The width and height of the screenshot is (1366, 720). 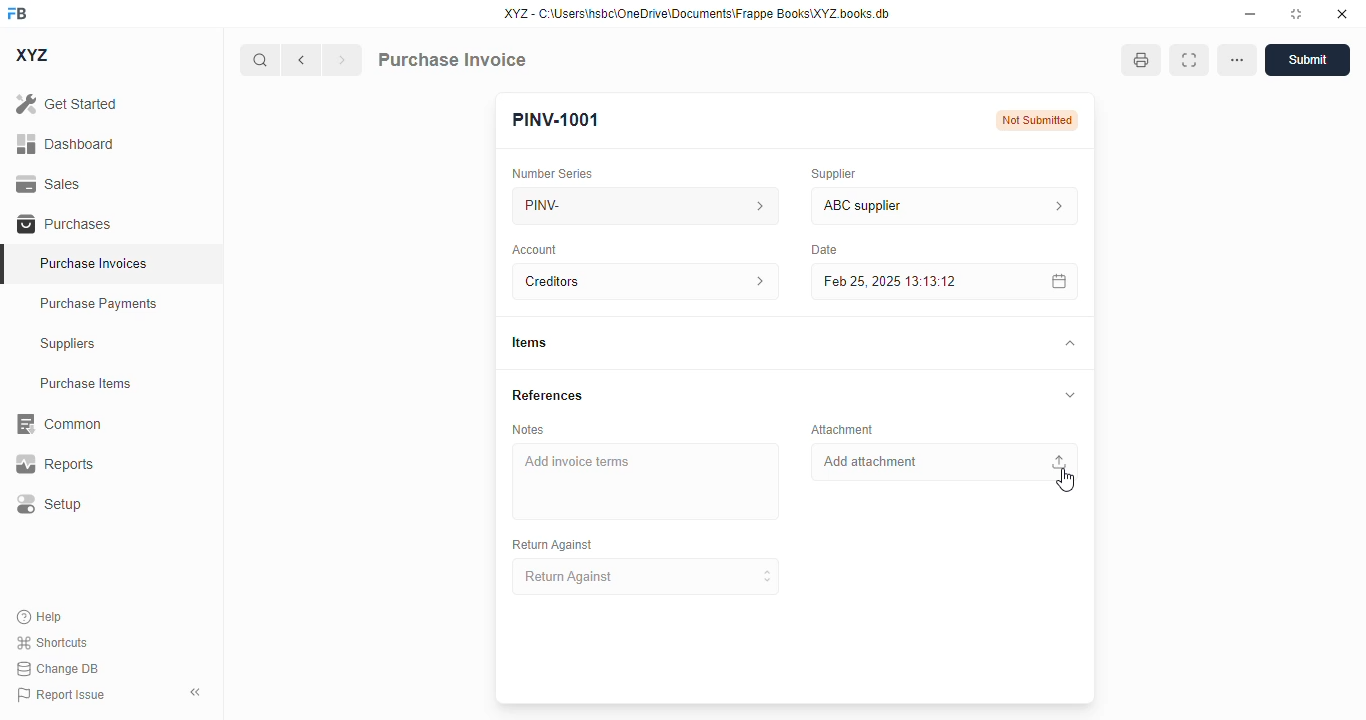 What do you see at coordinates (1038, 120) in the screenshot?
I see `Not submitted` at bounding box center [1038, 120].